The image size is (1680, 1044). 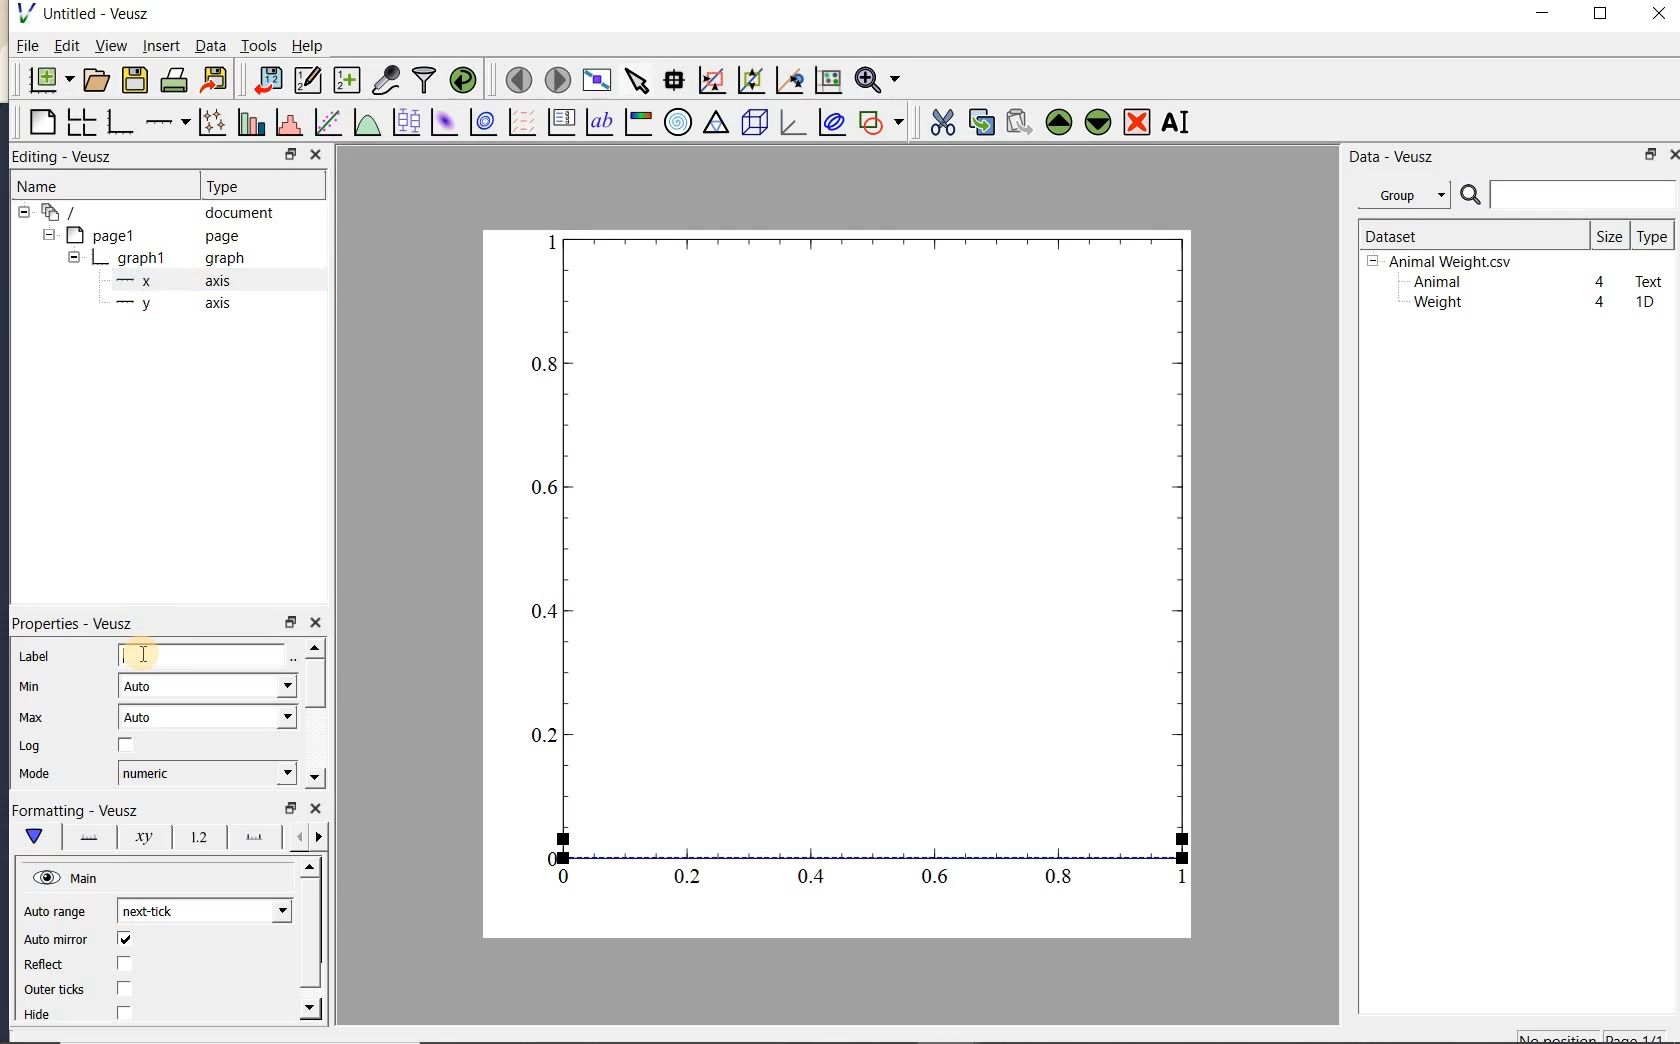 I want to click on open a document, so click(x=94, y=80).